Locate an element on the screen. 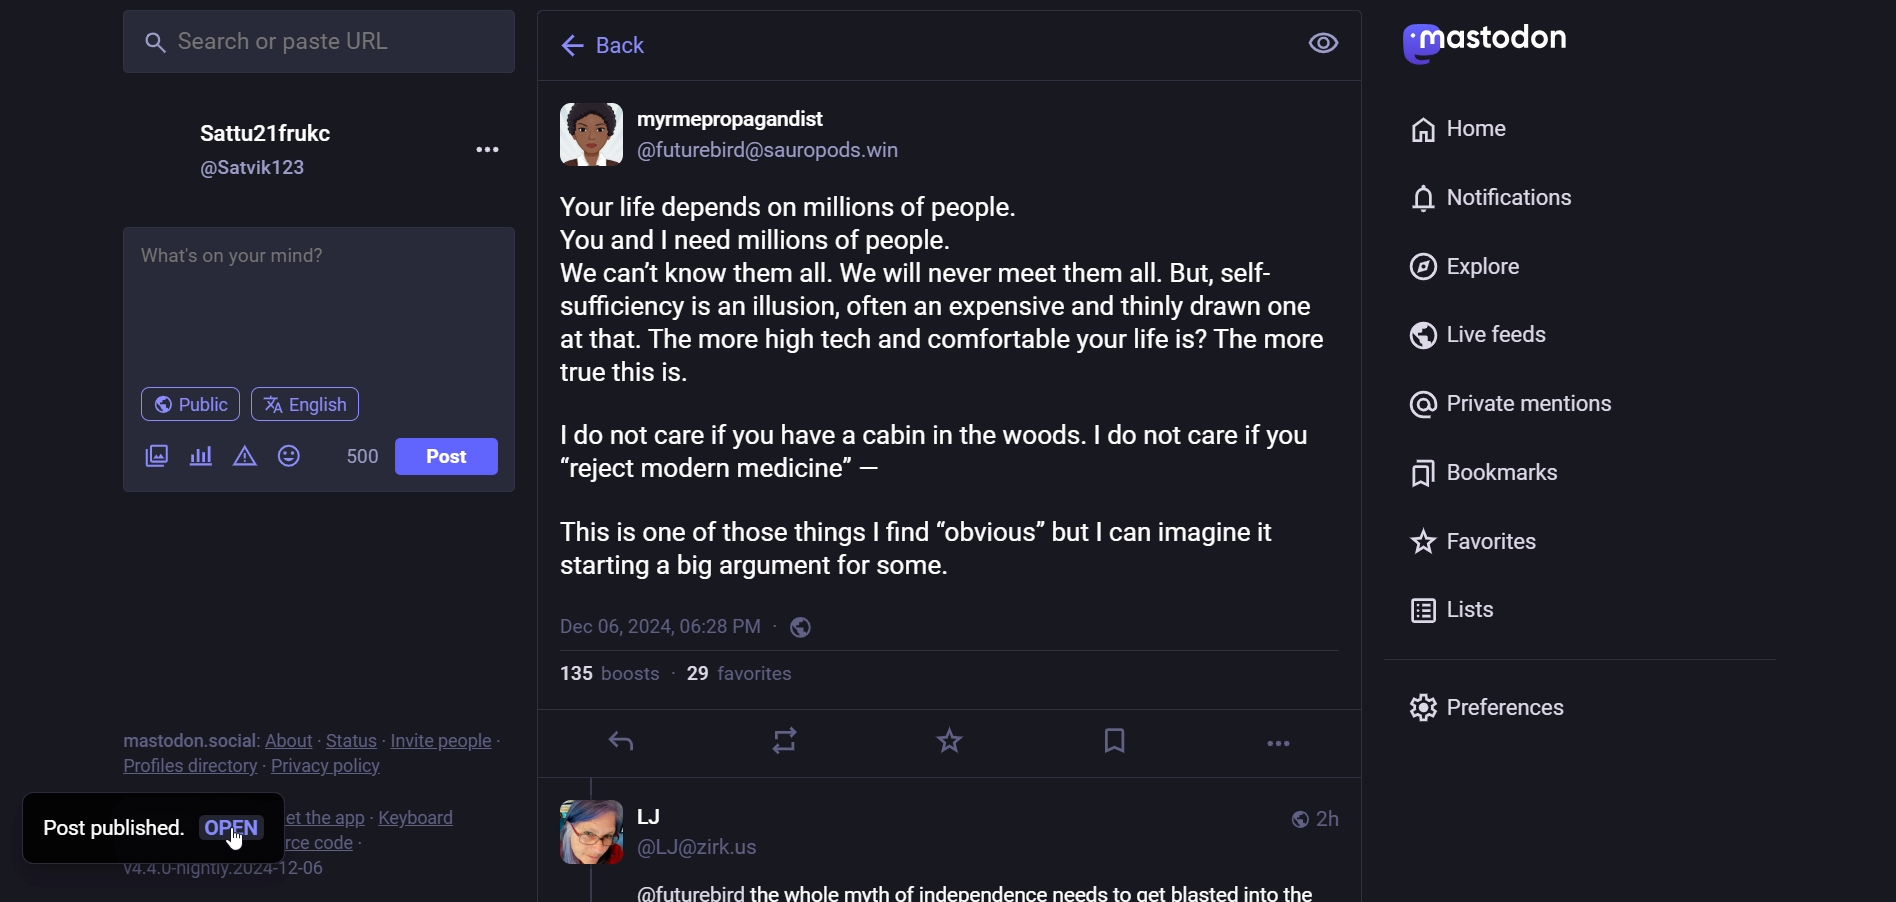 This screenshot has height=902, width=1896. version is located at coordinates (230, 869).